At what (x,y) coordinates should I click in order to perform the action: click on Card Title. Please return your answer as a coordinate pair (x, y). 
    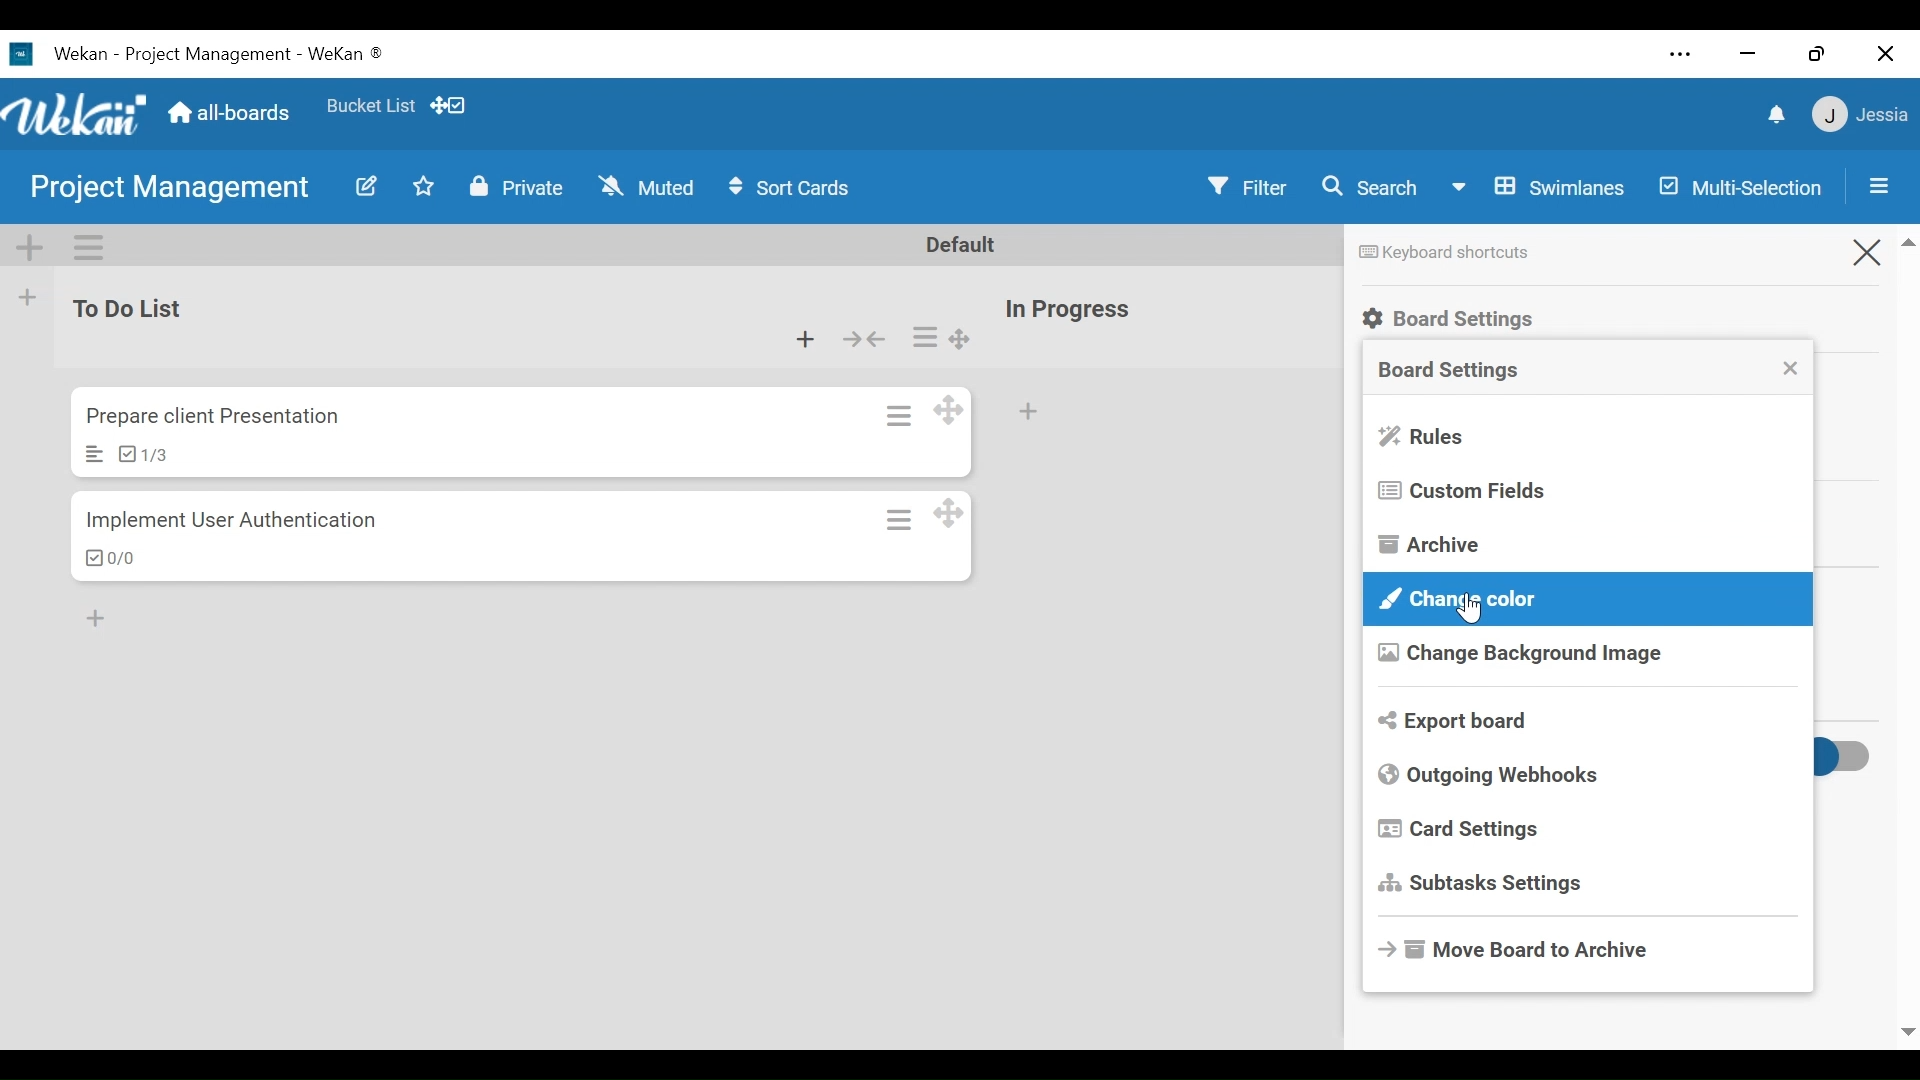
    Looking at the image, I should click on (235, 523).